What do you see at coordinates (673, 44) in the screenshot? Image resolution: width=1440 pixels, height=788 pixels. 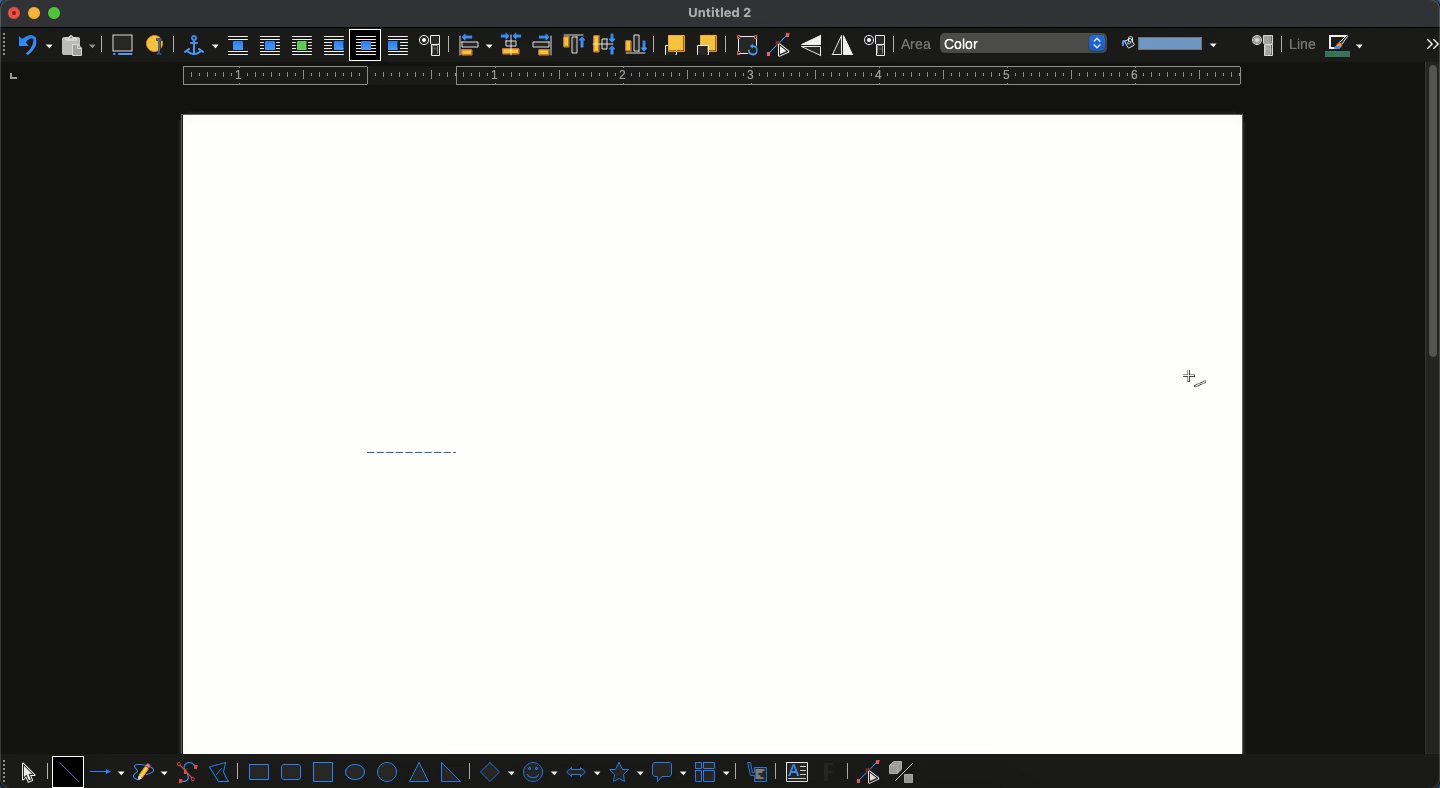 I see `front one` at bounding box center [673, 44].